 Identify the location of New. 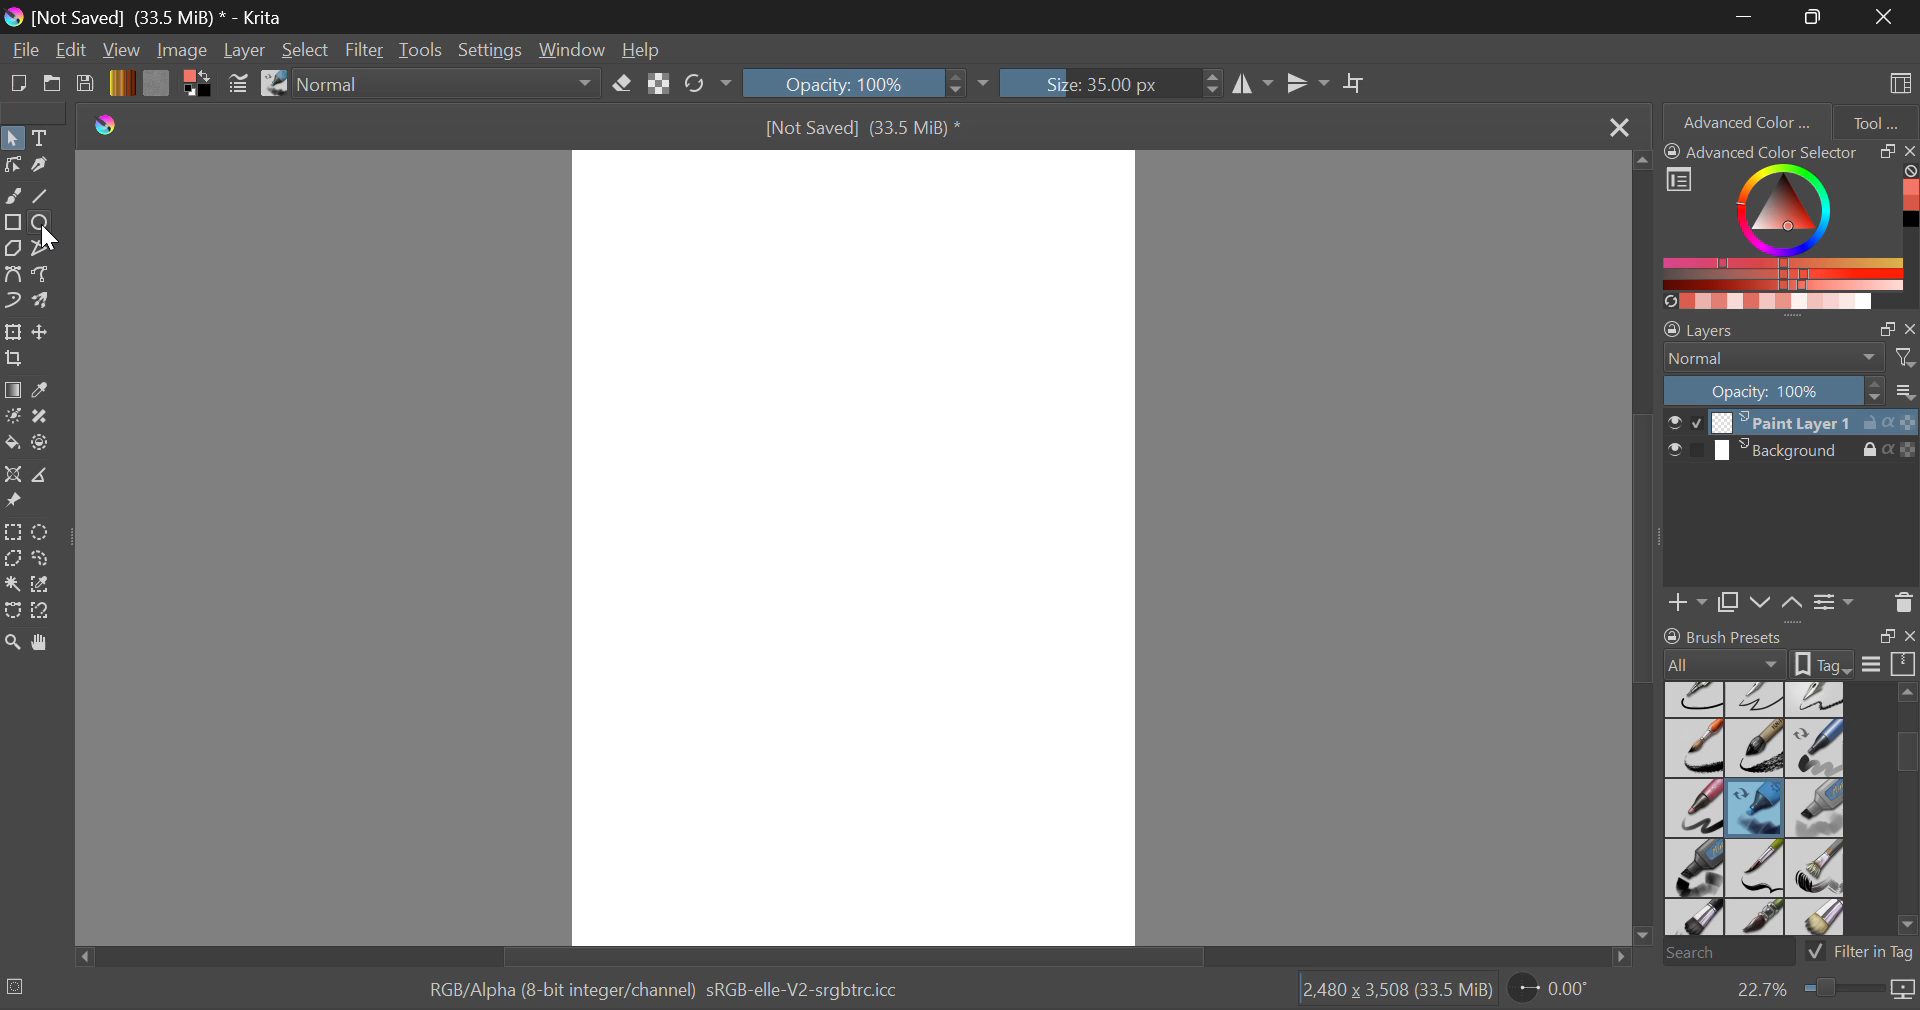
(19, 87).